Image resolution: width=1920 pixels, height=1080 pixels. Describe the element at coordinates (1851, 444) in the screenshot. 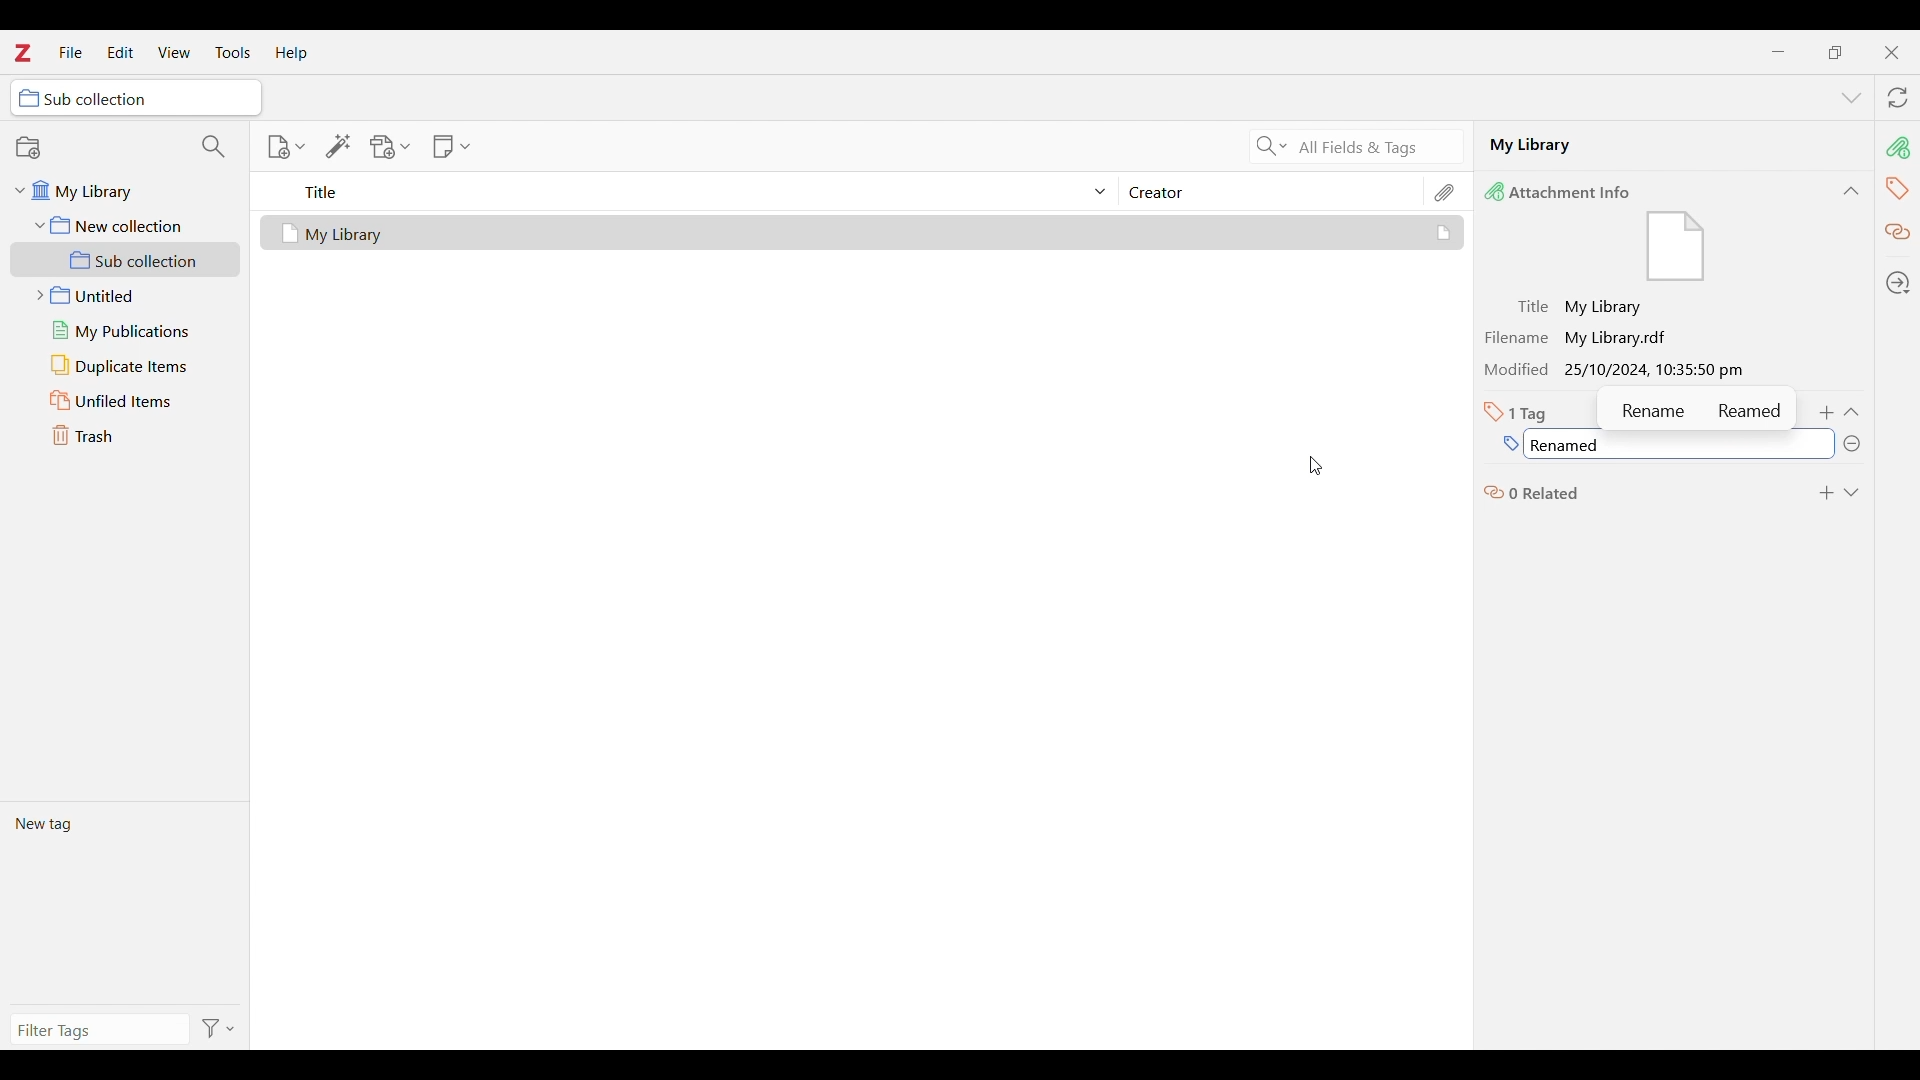

I see `Remove` at that location.